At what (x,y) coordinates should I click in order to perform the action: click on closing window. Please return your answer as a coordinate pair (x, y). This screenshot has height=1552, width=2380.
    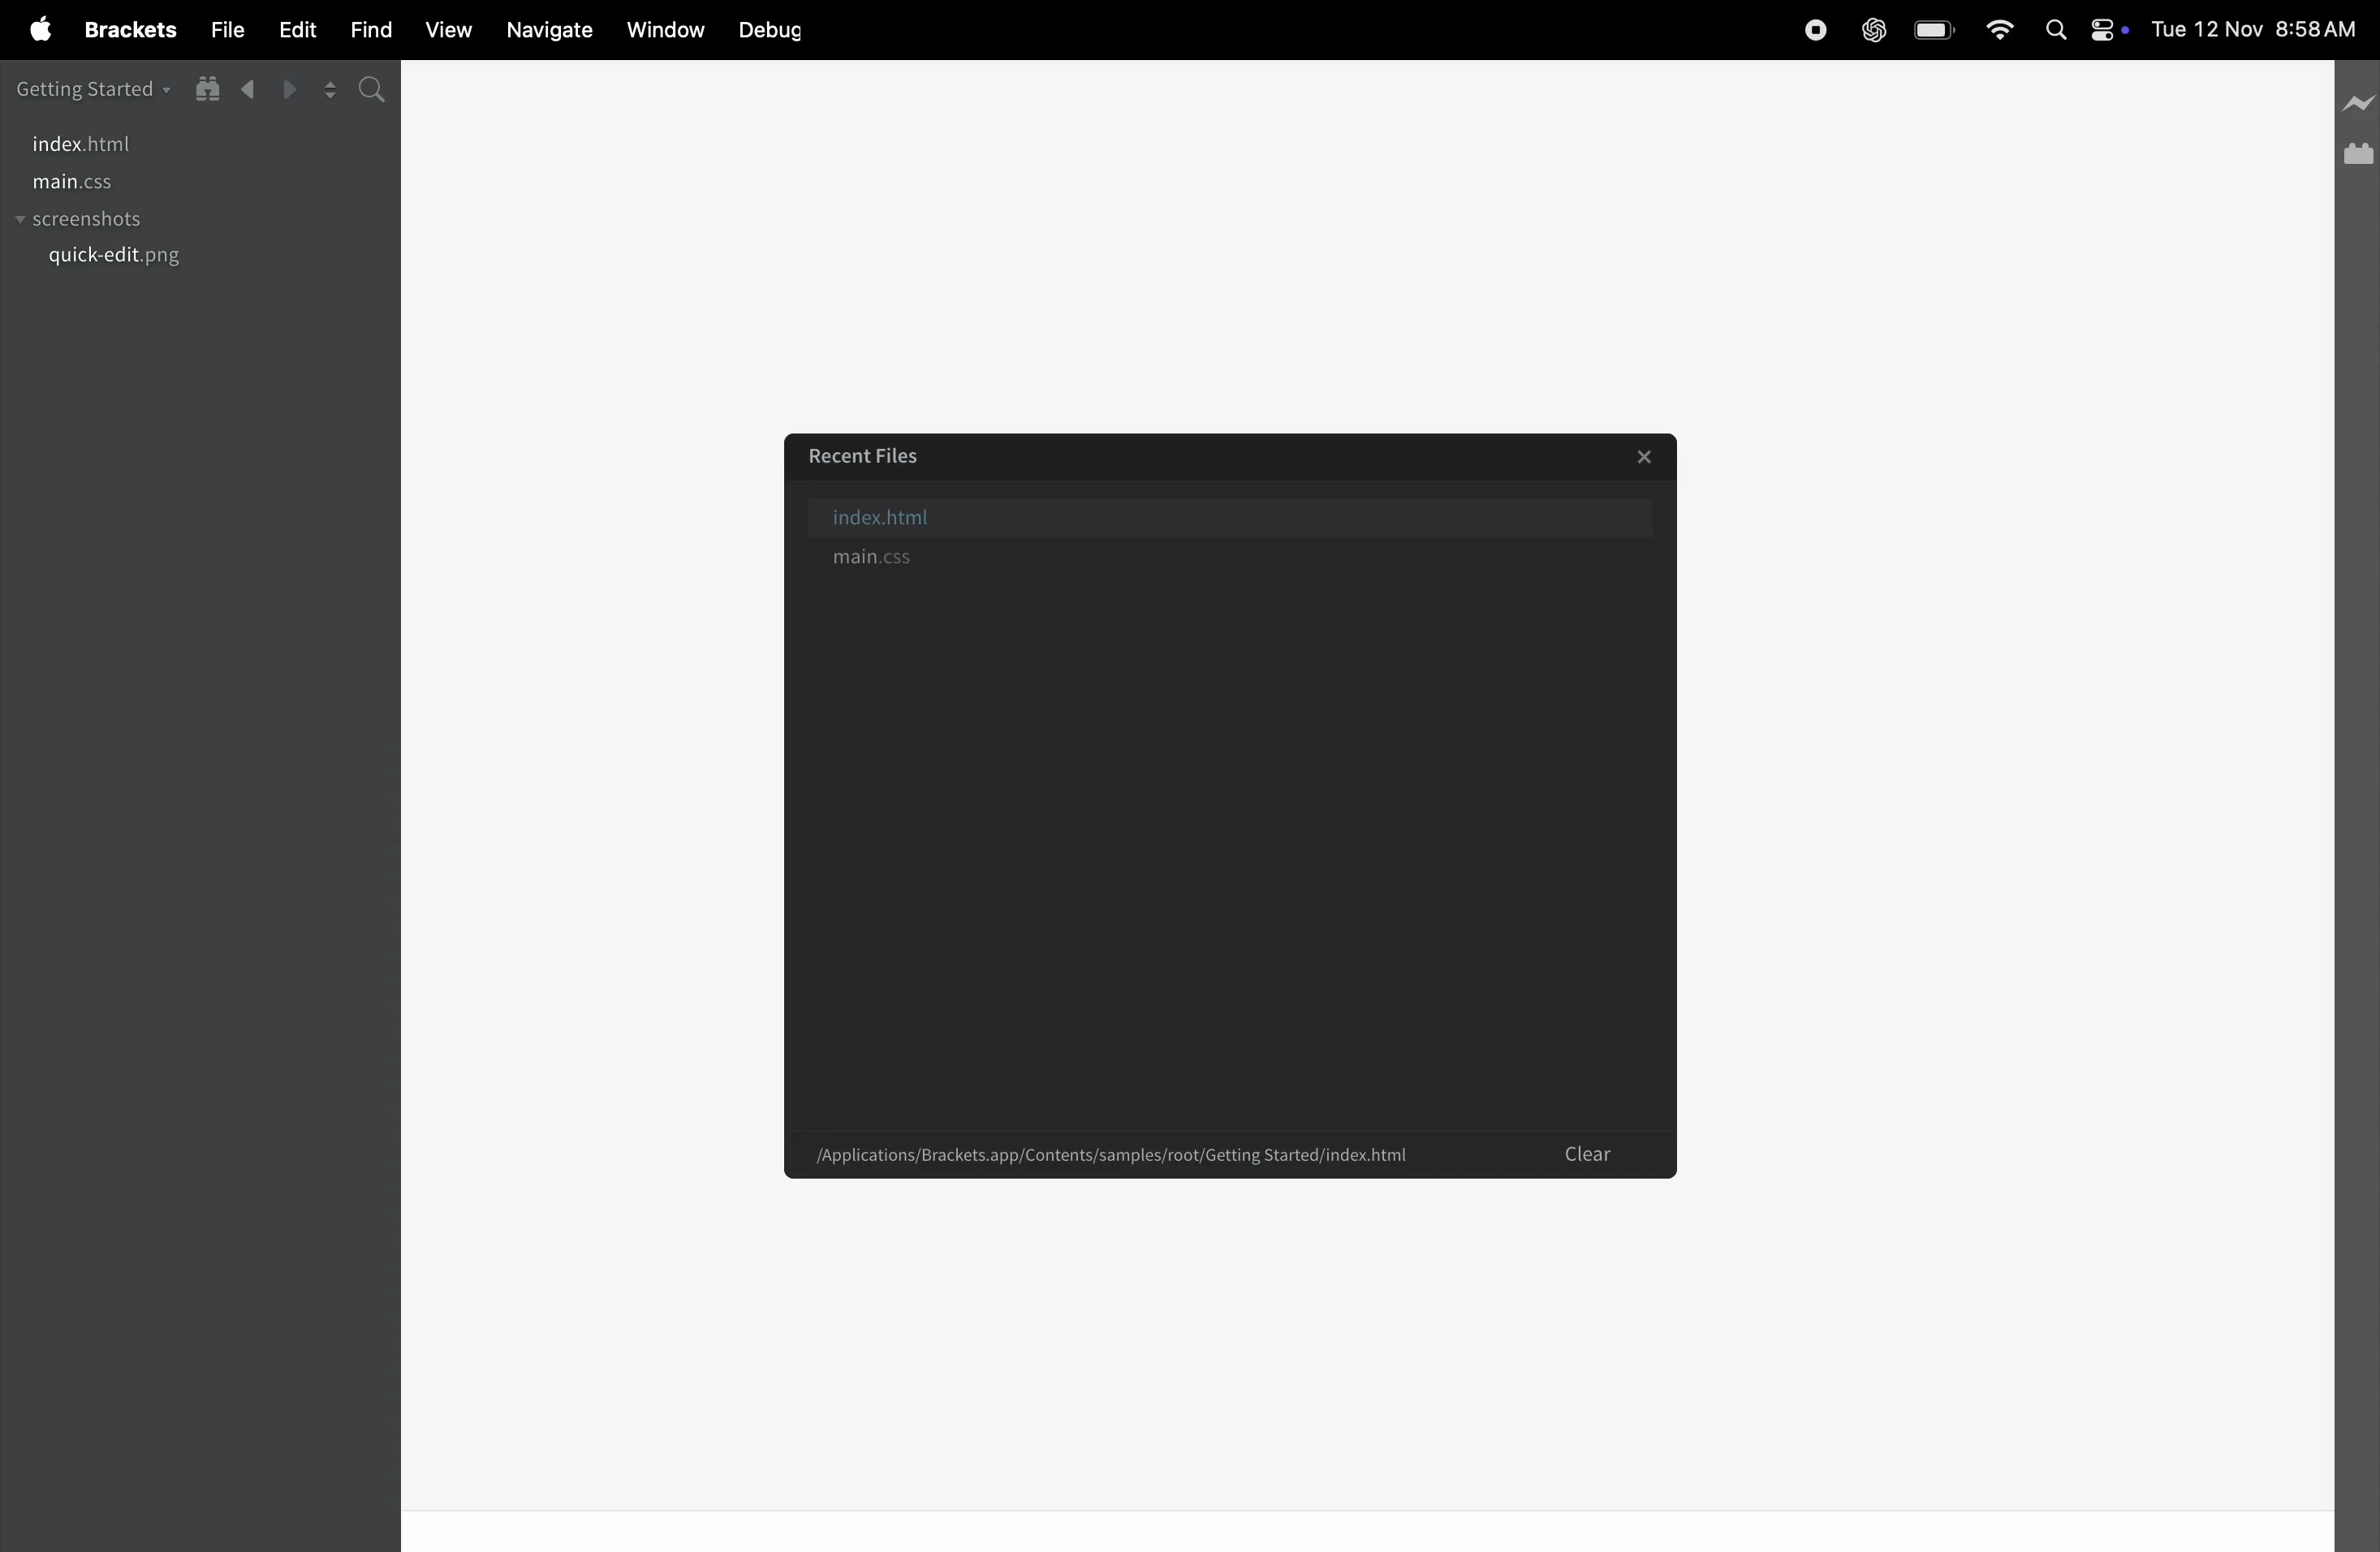
    Looking at the image, I should click on (1649, 457).